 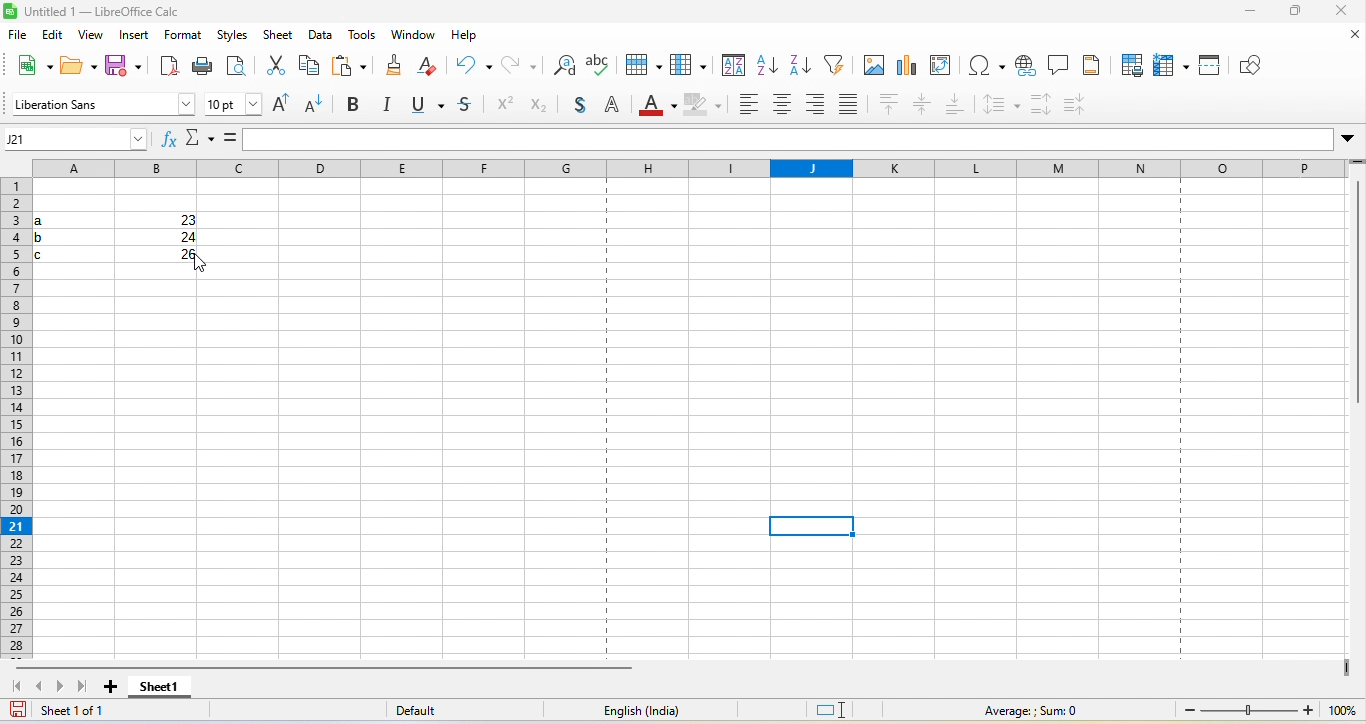 I want to click on cell, so click(x=812, y=526).